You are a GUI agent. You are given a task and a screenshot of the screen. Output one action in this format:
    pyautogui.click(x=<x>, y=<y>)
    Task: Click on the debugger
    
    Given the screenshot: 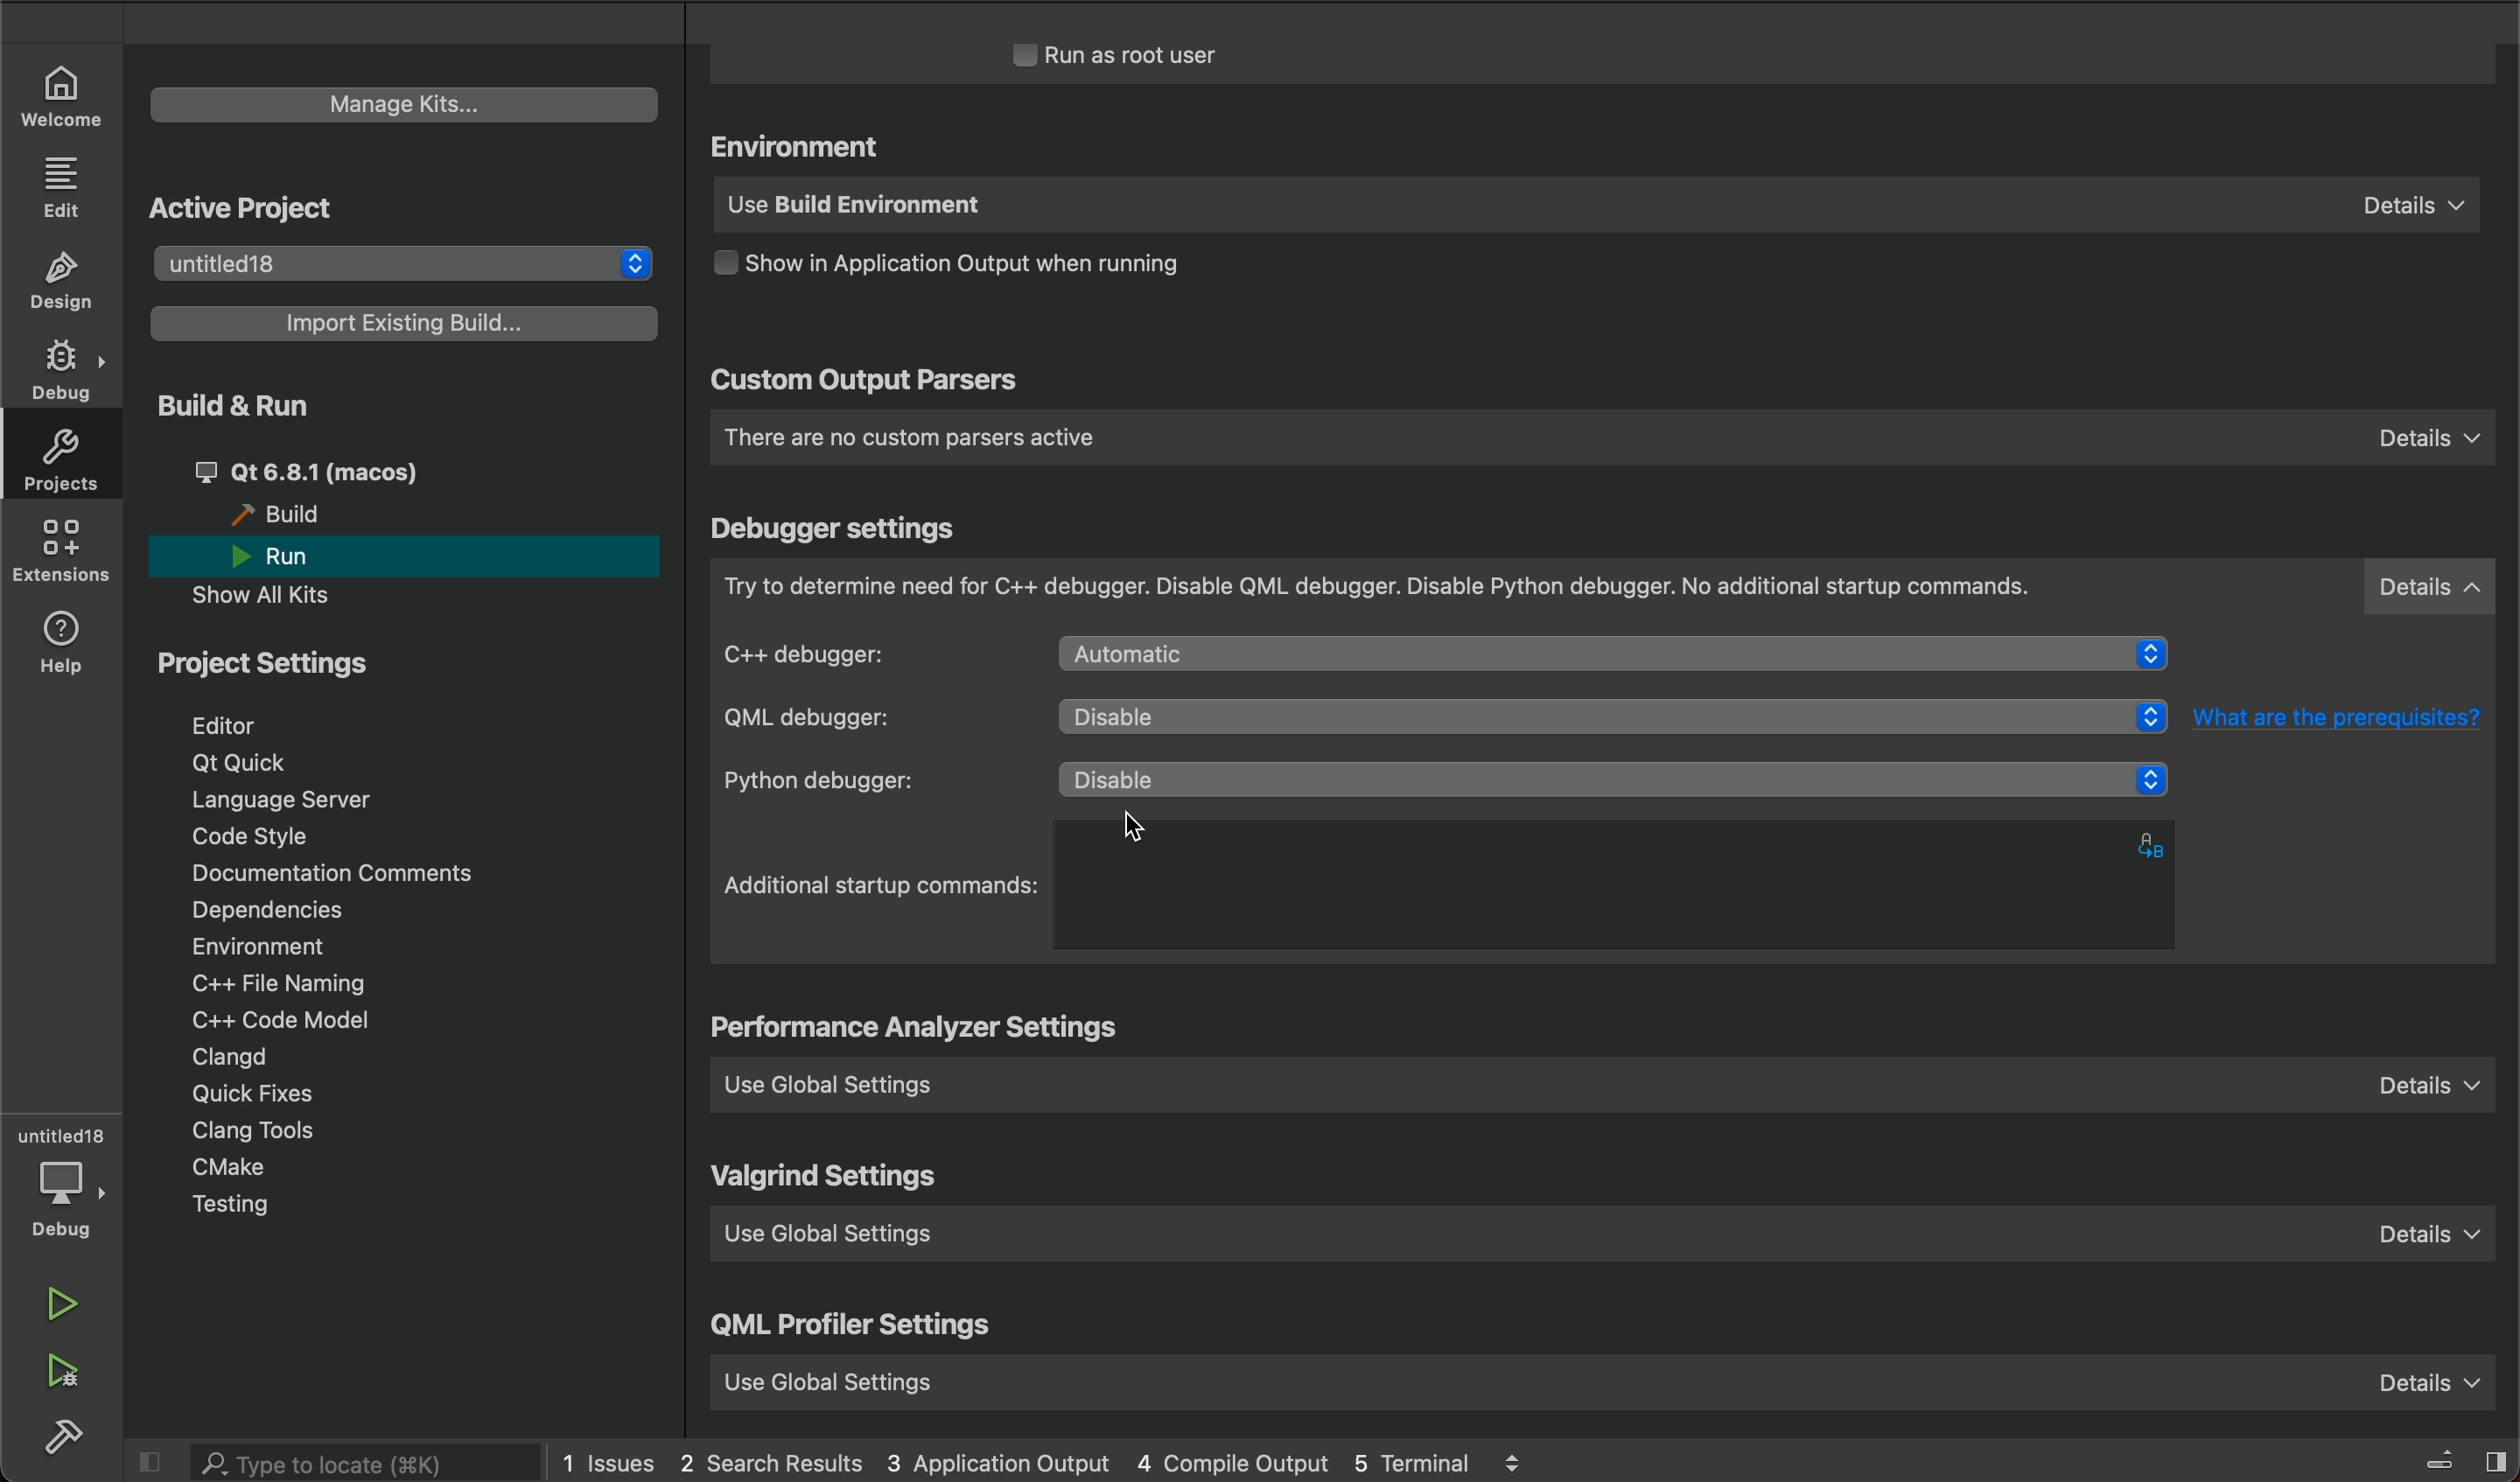 What is the action you would take?
    pyautogui.click(x=1605, y=588)
    